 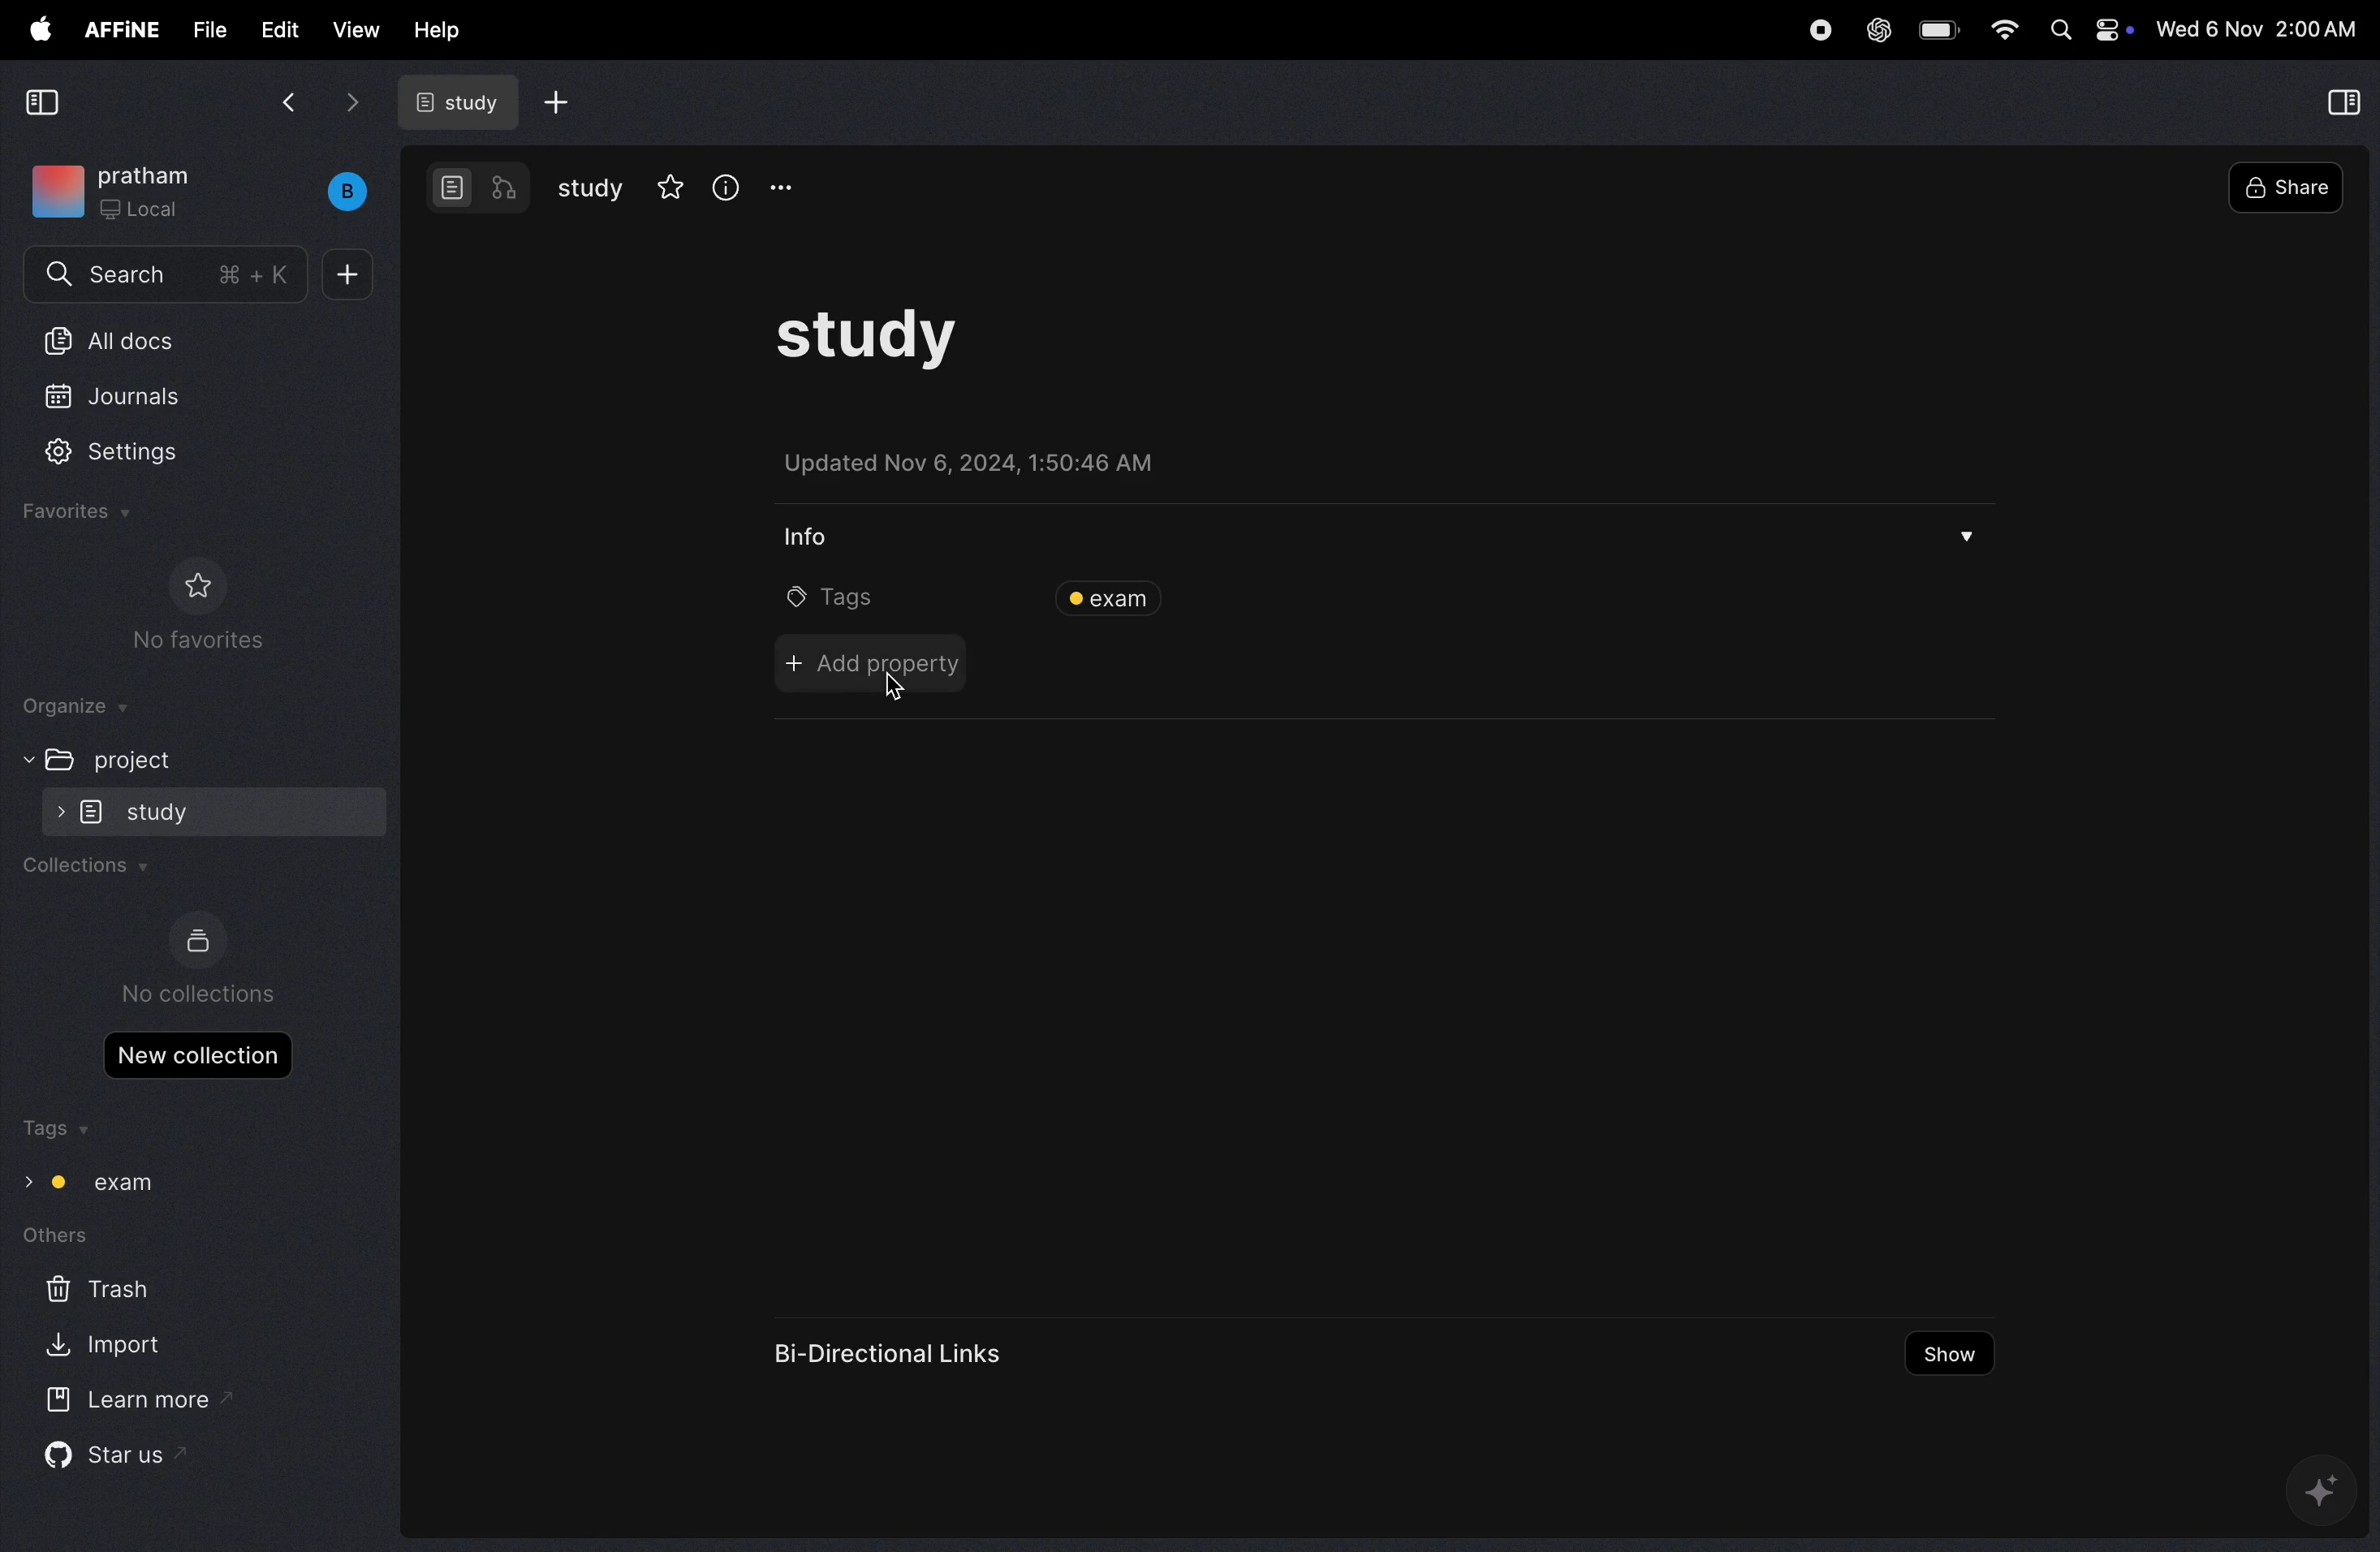 I want to click on All docs, so click(x=136, y=341).